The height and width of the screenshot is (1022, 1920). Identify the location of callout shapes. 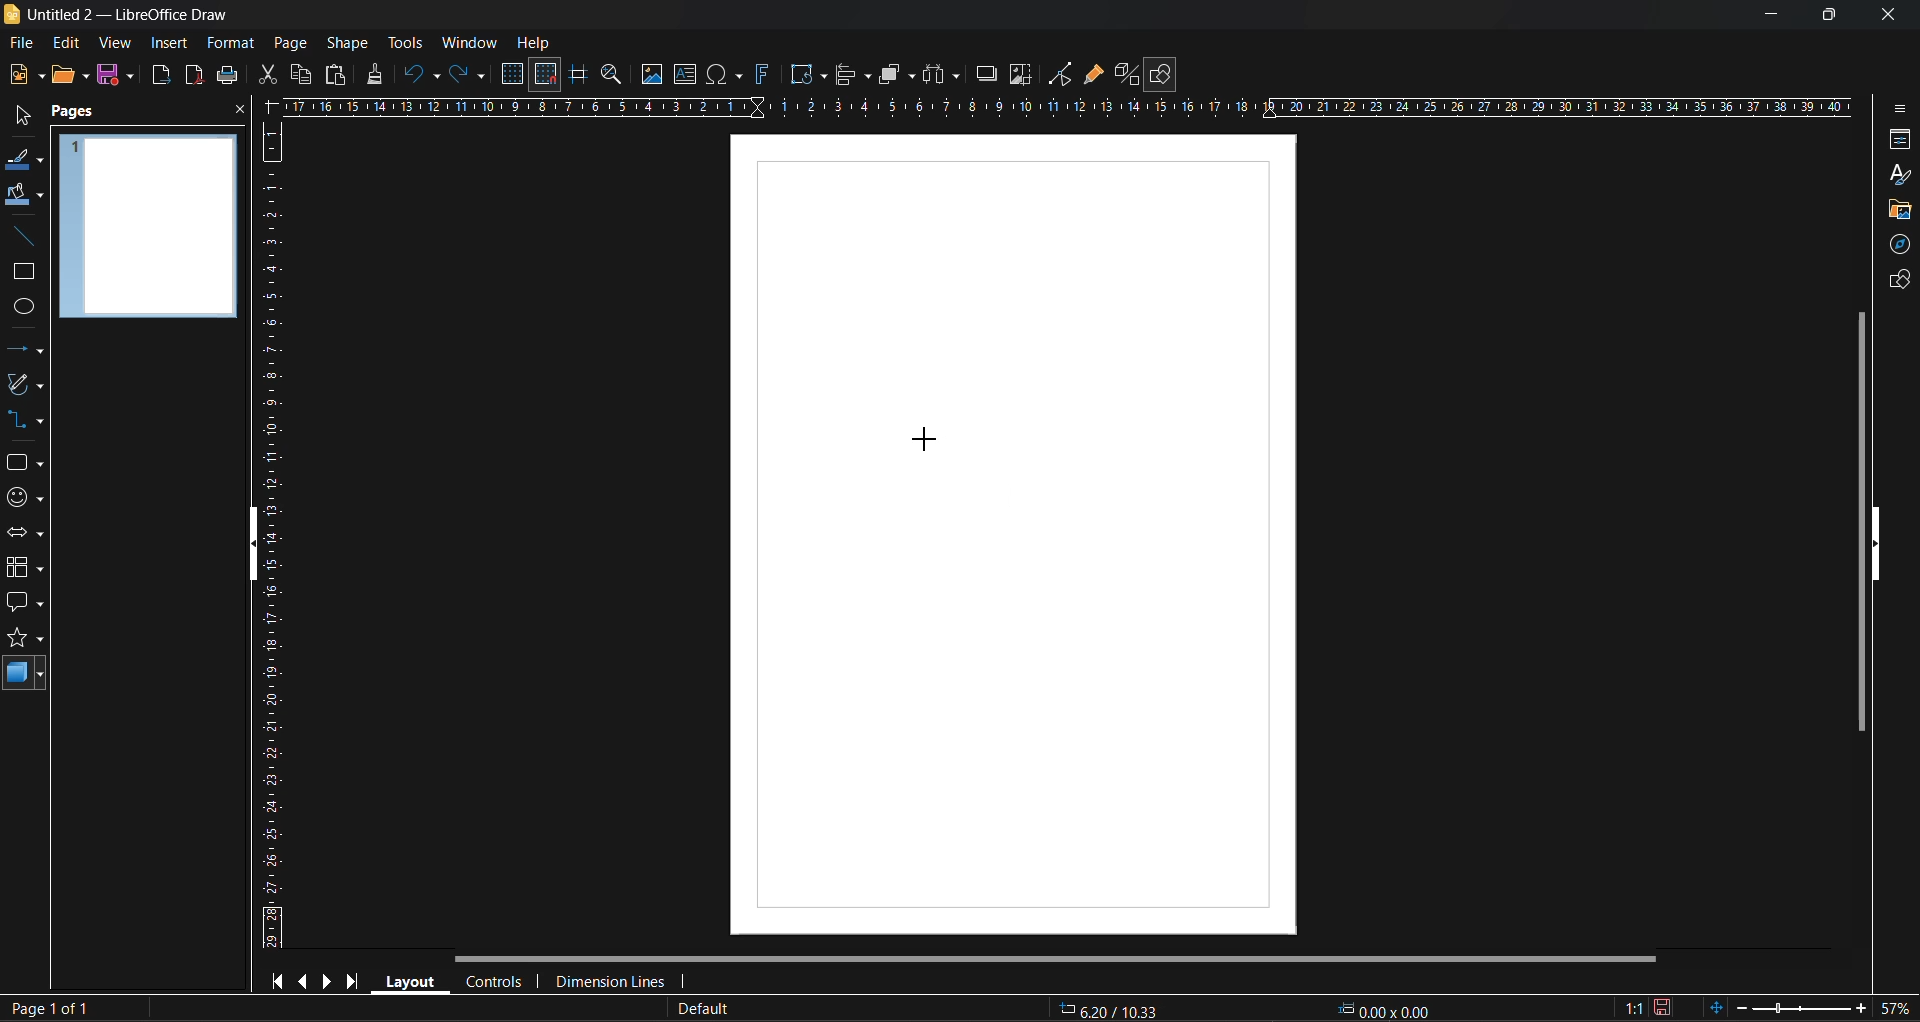
(26, 604).